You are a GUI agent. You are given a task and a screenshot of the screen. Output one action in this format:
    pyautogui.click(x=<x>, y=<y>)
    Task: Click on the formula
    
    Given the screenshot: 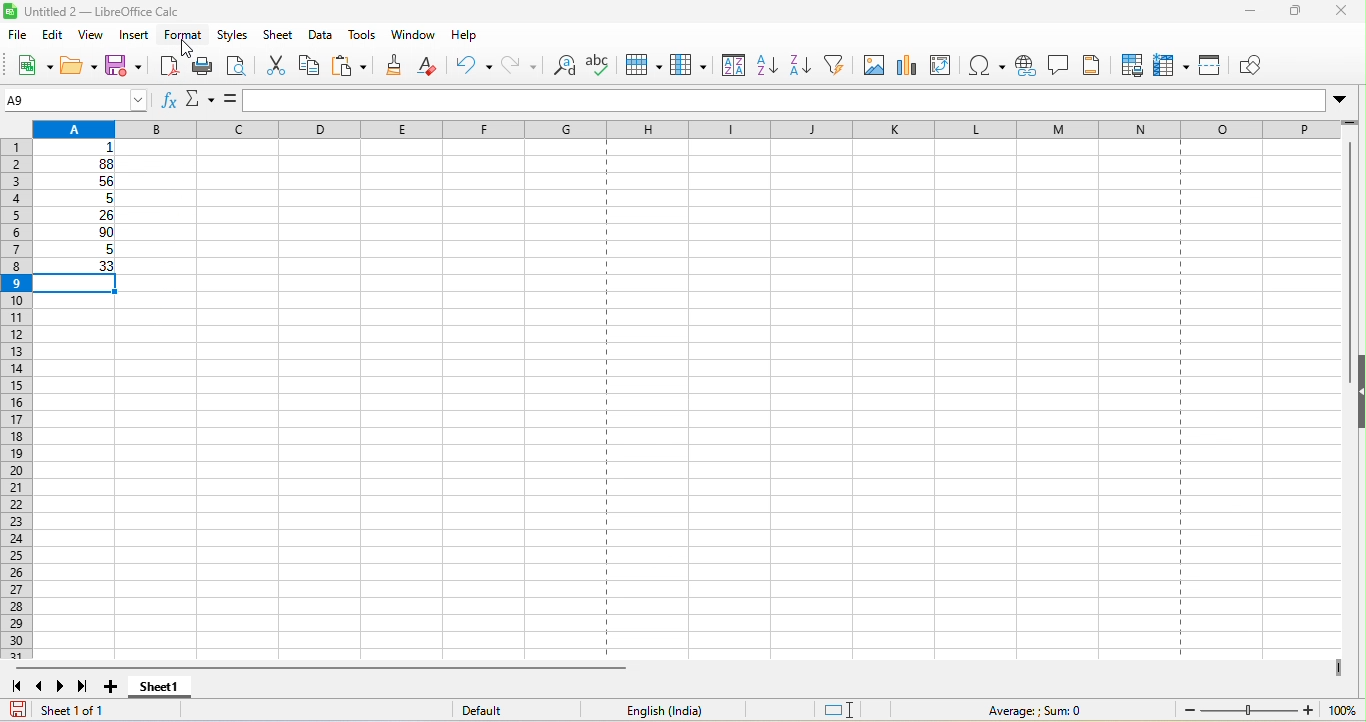 What is the action you would take?
    pyautogui.click(x=228, y=99)
    